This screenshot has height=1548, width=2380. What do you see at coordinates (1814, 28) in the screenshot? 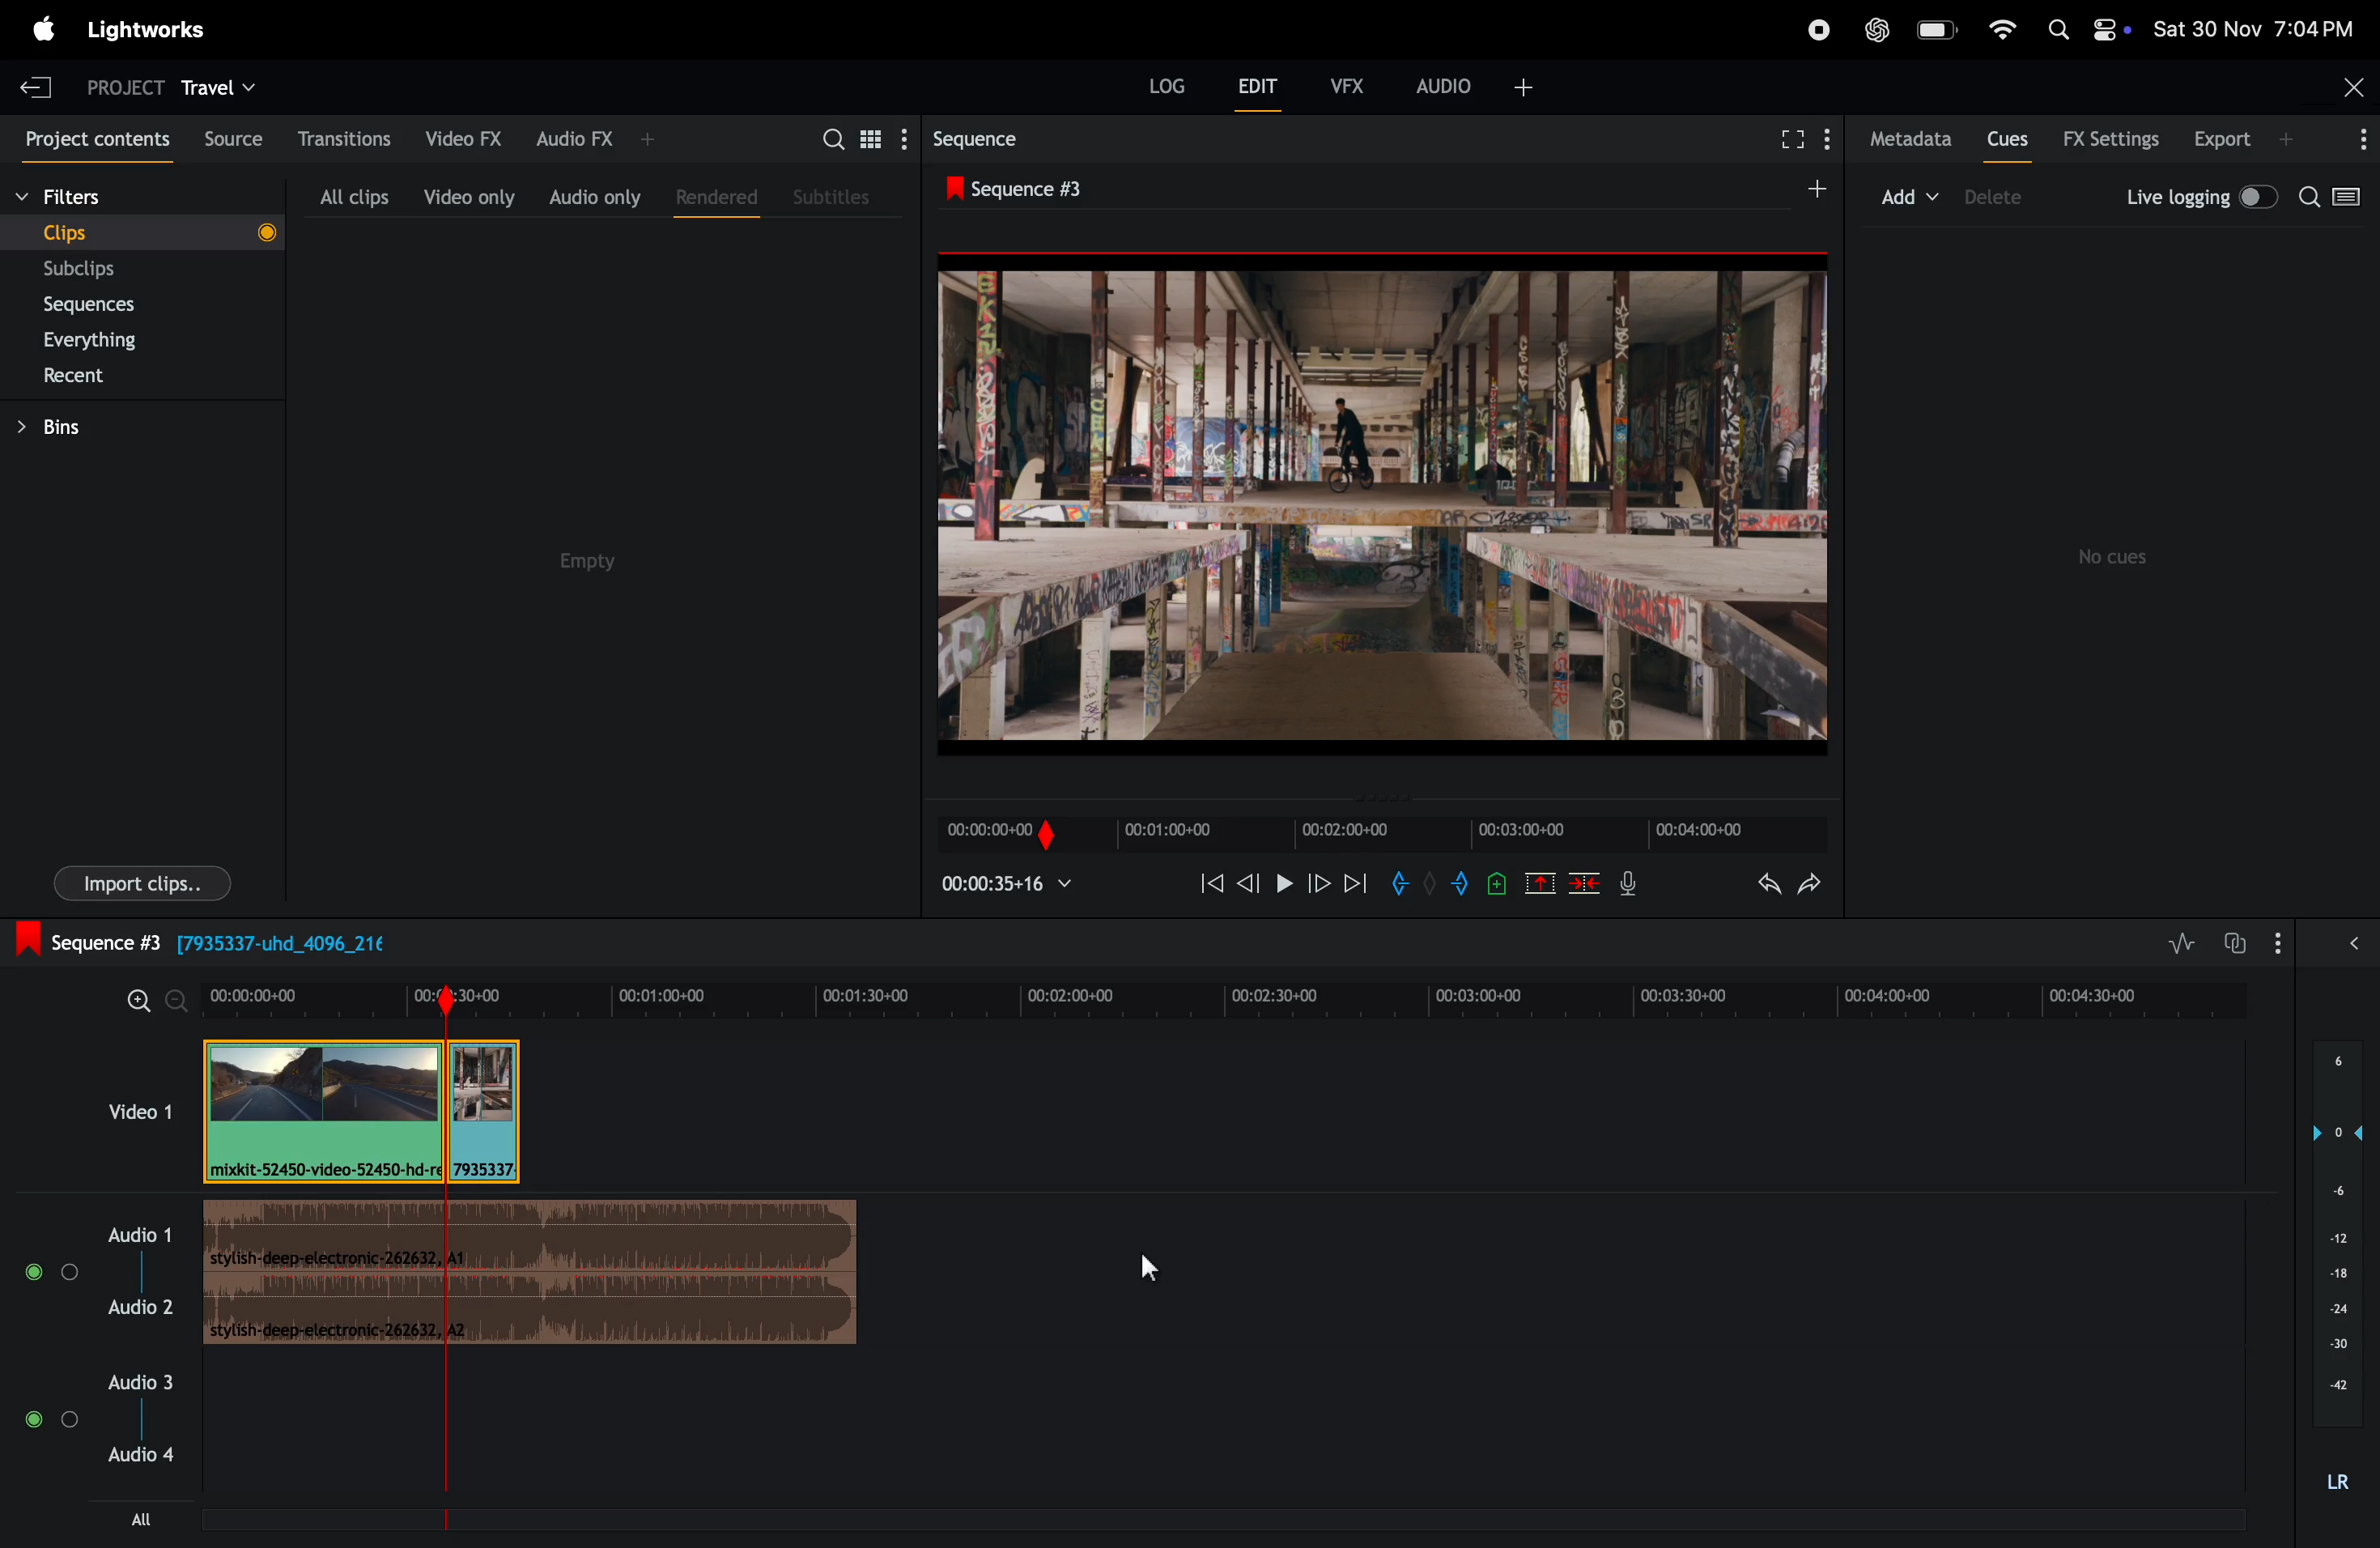
I see `record` at bounding box center [1814, 28].